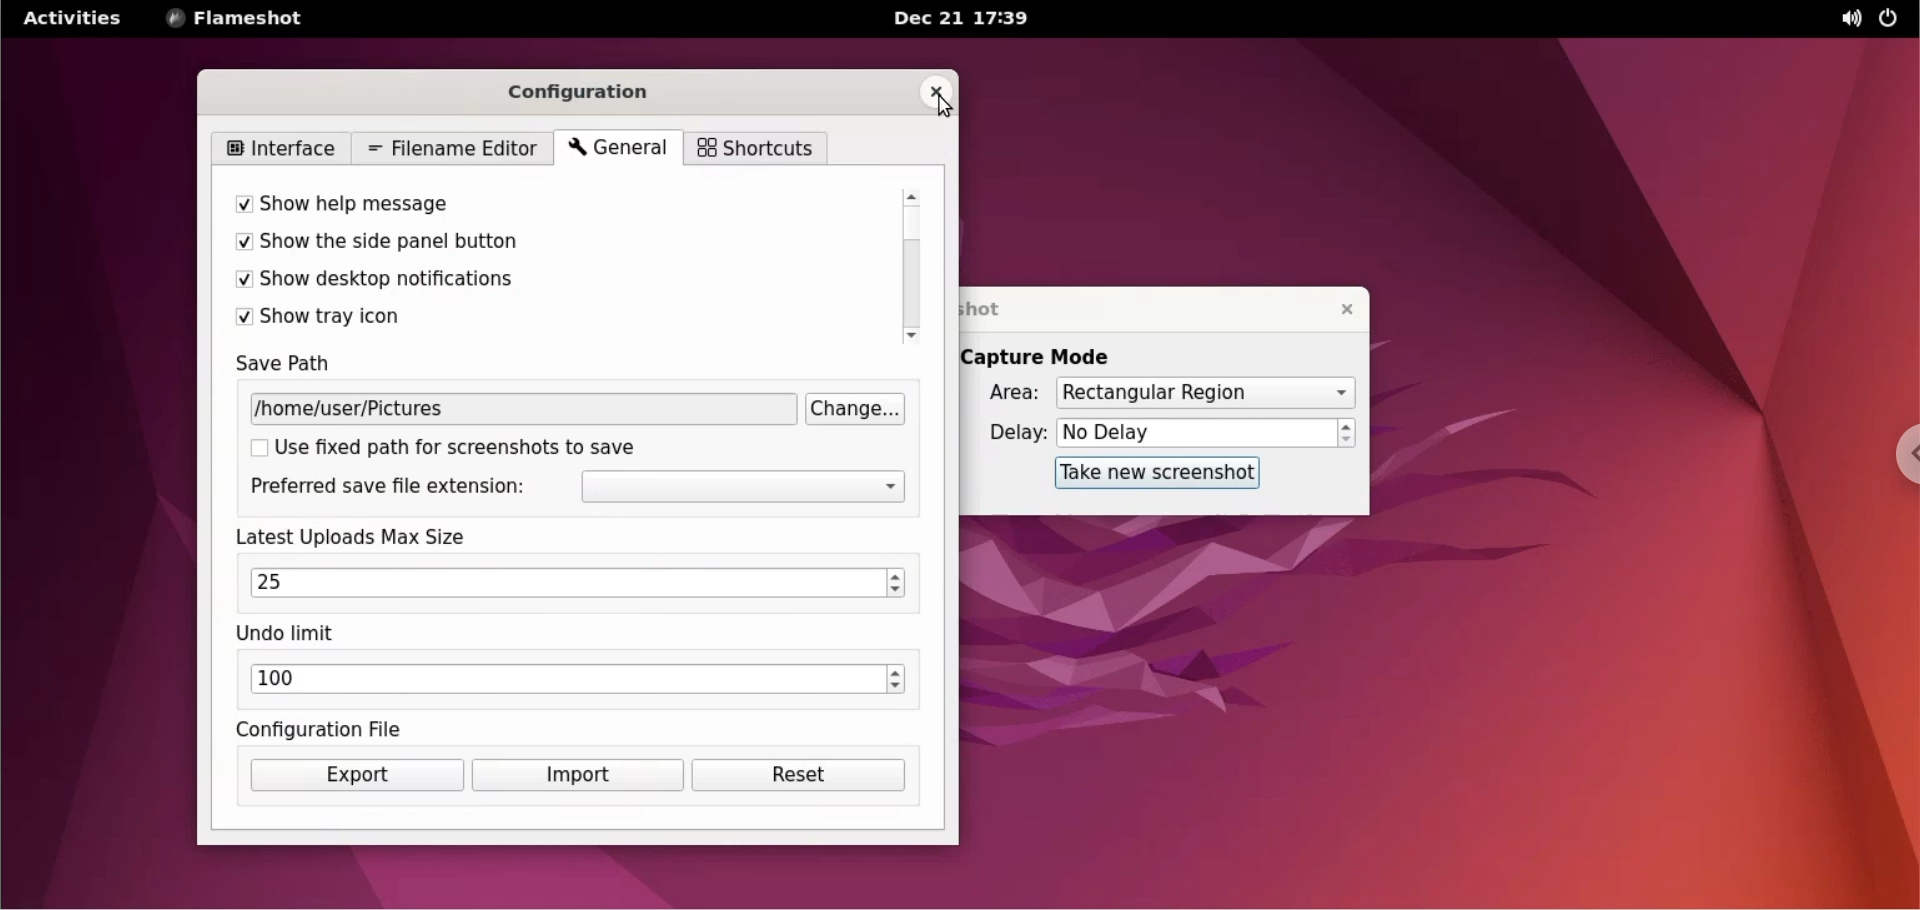 This screenshot has width=1920, height=910. What do you see at coordinates (524, 409) in the screenshot?
I see `path text box` at bounding box center [524, 409].